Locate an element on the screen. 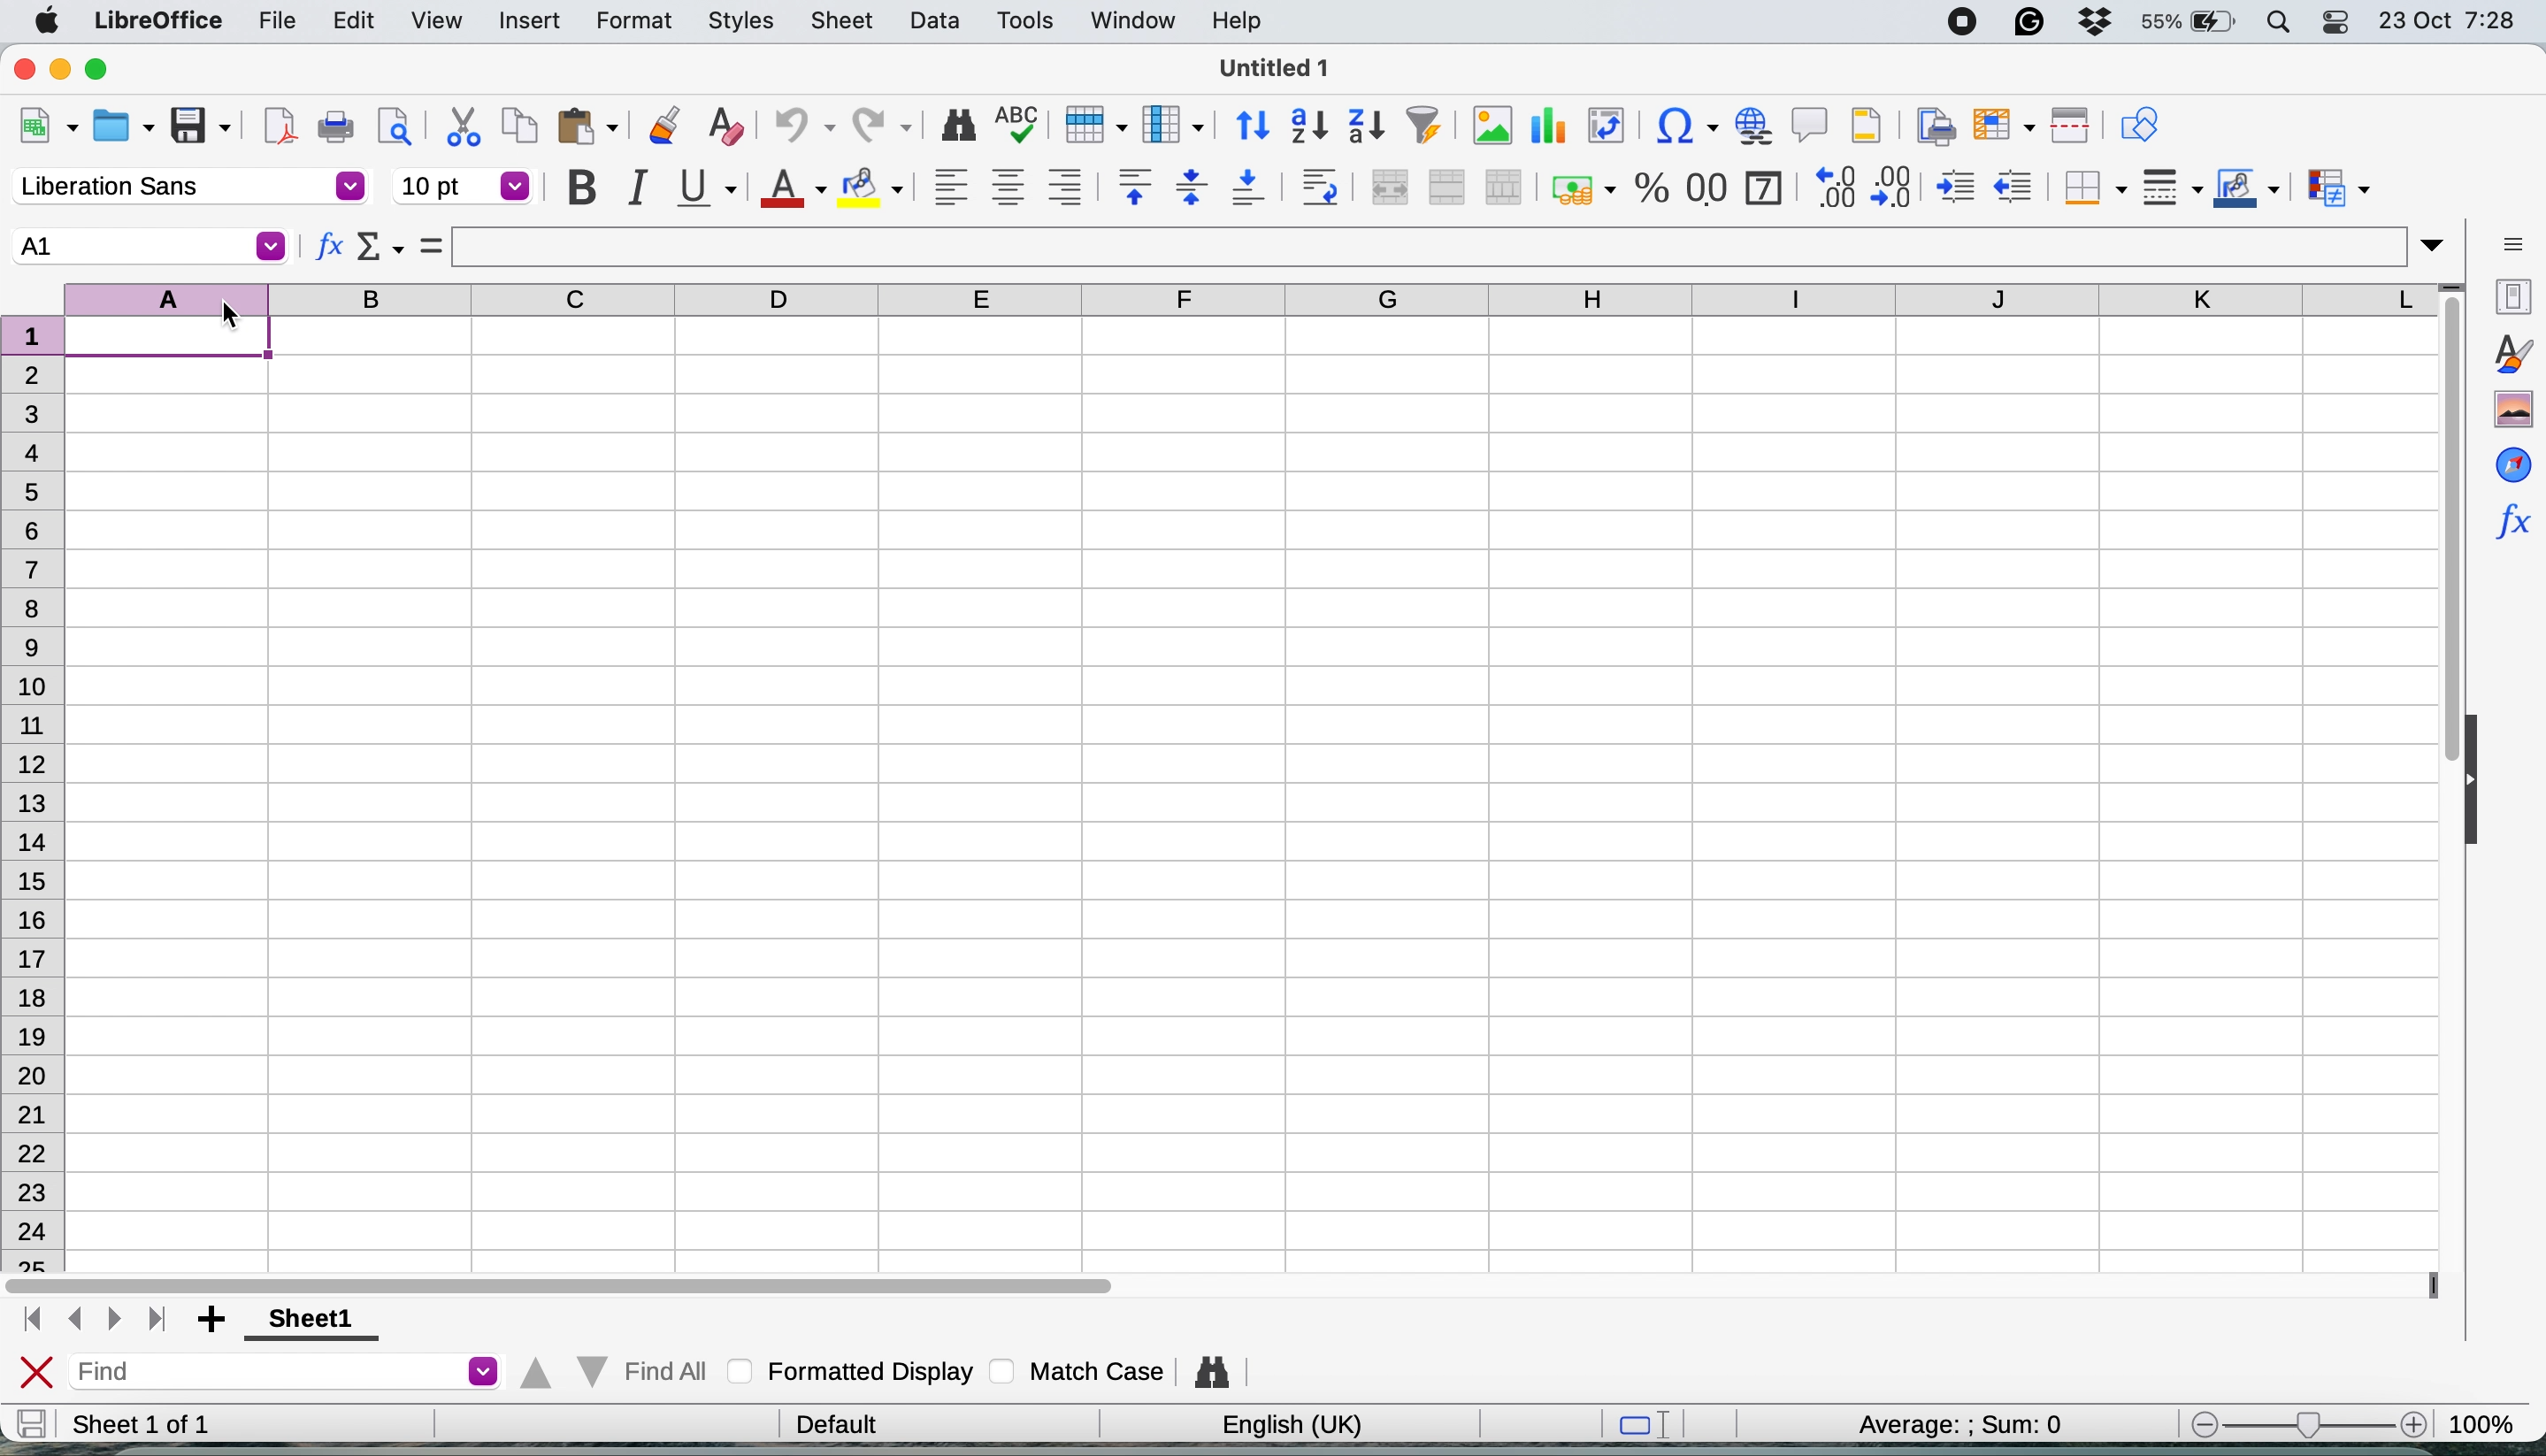  clone formatting is located at coordinates (661, 130).